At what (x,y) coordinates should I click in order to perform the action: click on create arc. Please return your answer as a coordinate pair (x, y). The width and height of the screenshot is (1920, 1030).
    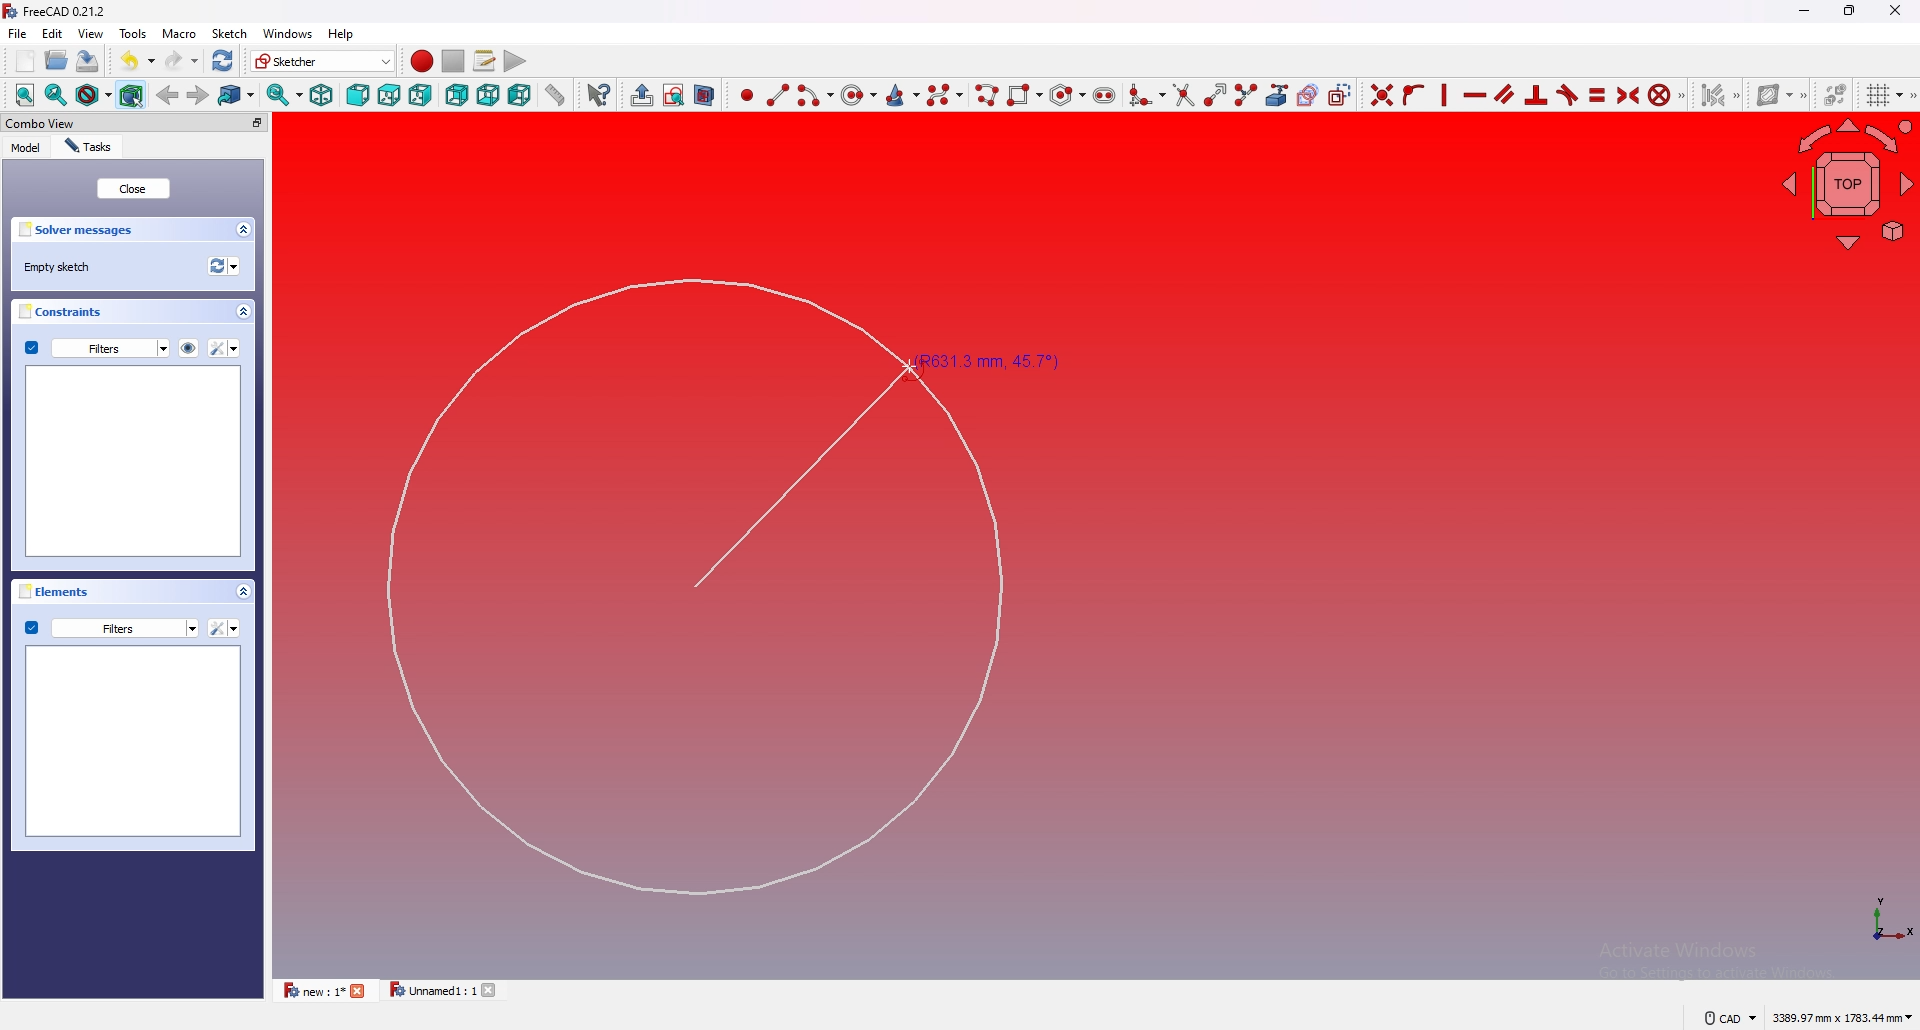
    Looking at the image, I should click on (813, 94).